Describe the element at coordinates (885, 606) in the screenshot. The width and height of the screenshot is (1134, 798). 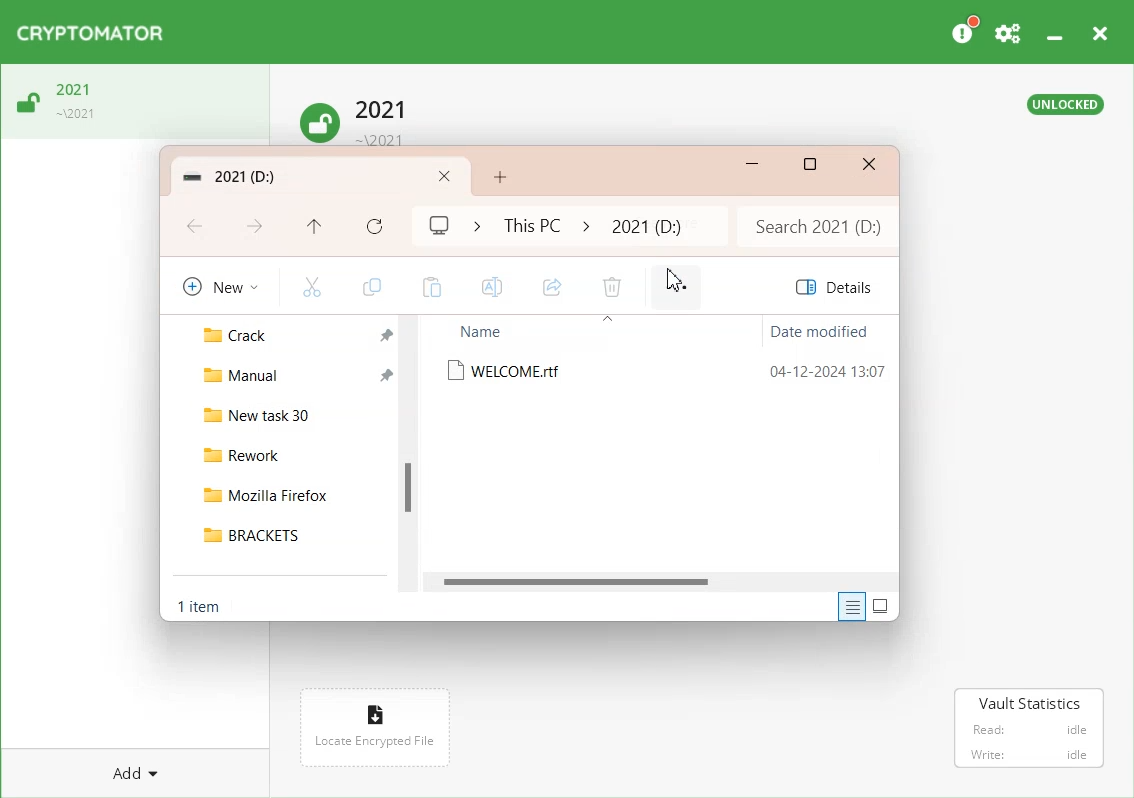
I see `Display item by using large thumbnail ` at that location.